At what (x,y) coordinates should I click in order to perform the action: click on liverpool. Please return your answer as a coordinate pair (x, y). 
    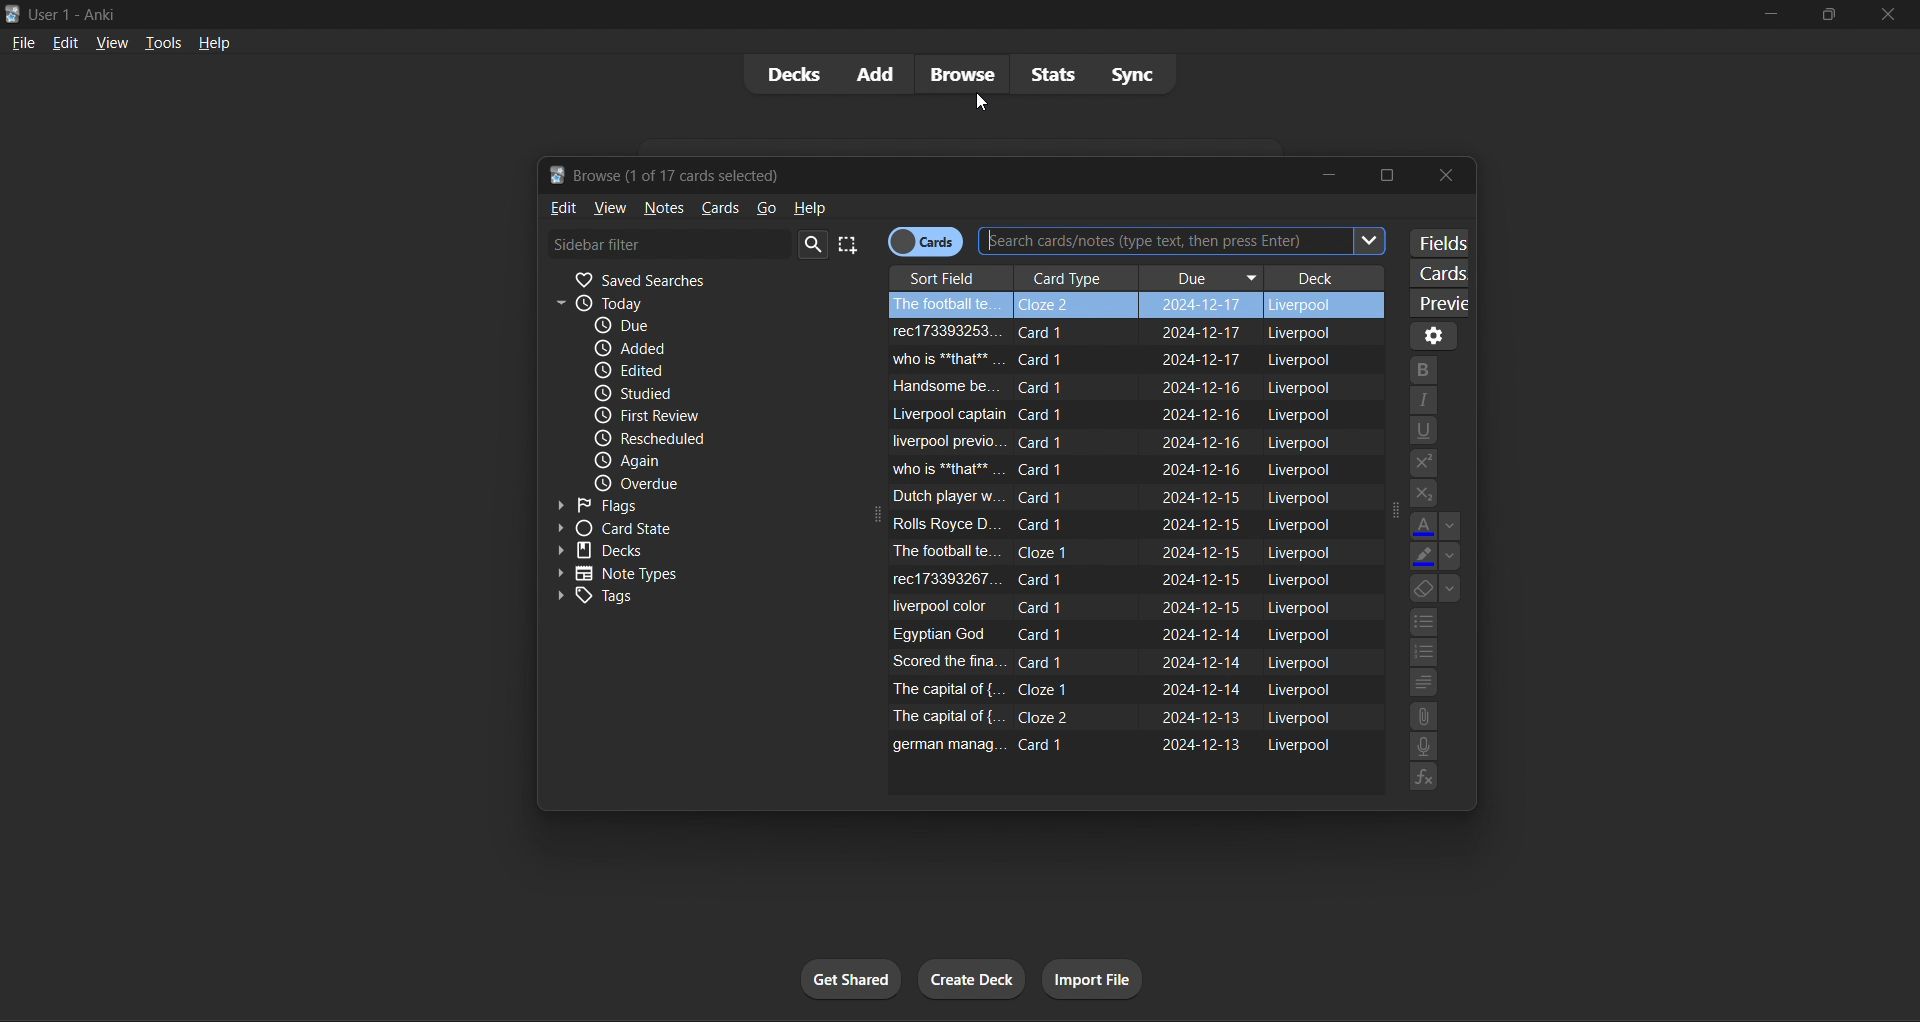
    Looking at the image, I should click on (1308, 661).